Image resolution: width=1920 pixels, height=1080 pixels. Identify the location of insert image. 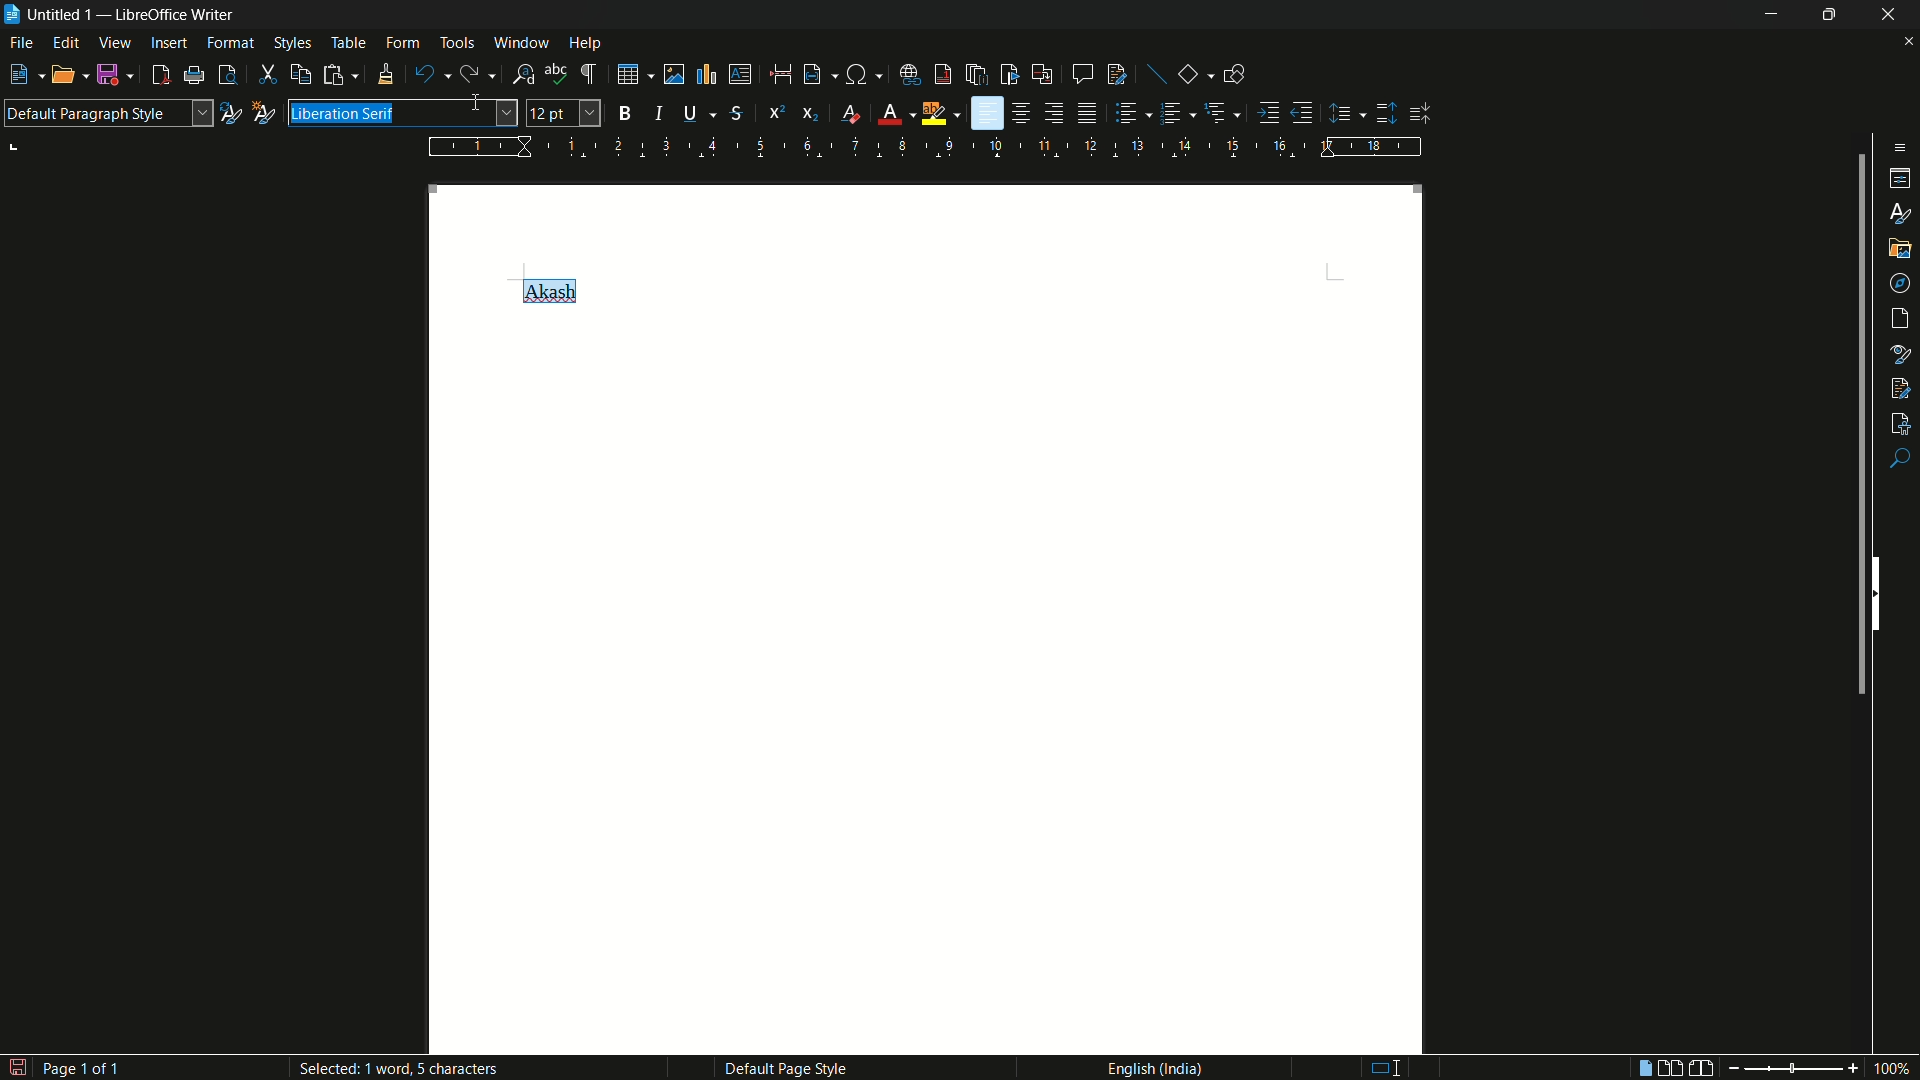
(674, 75).